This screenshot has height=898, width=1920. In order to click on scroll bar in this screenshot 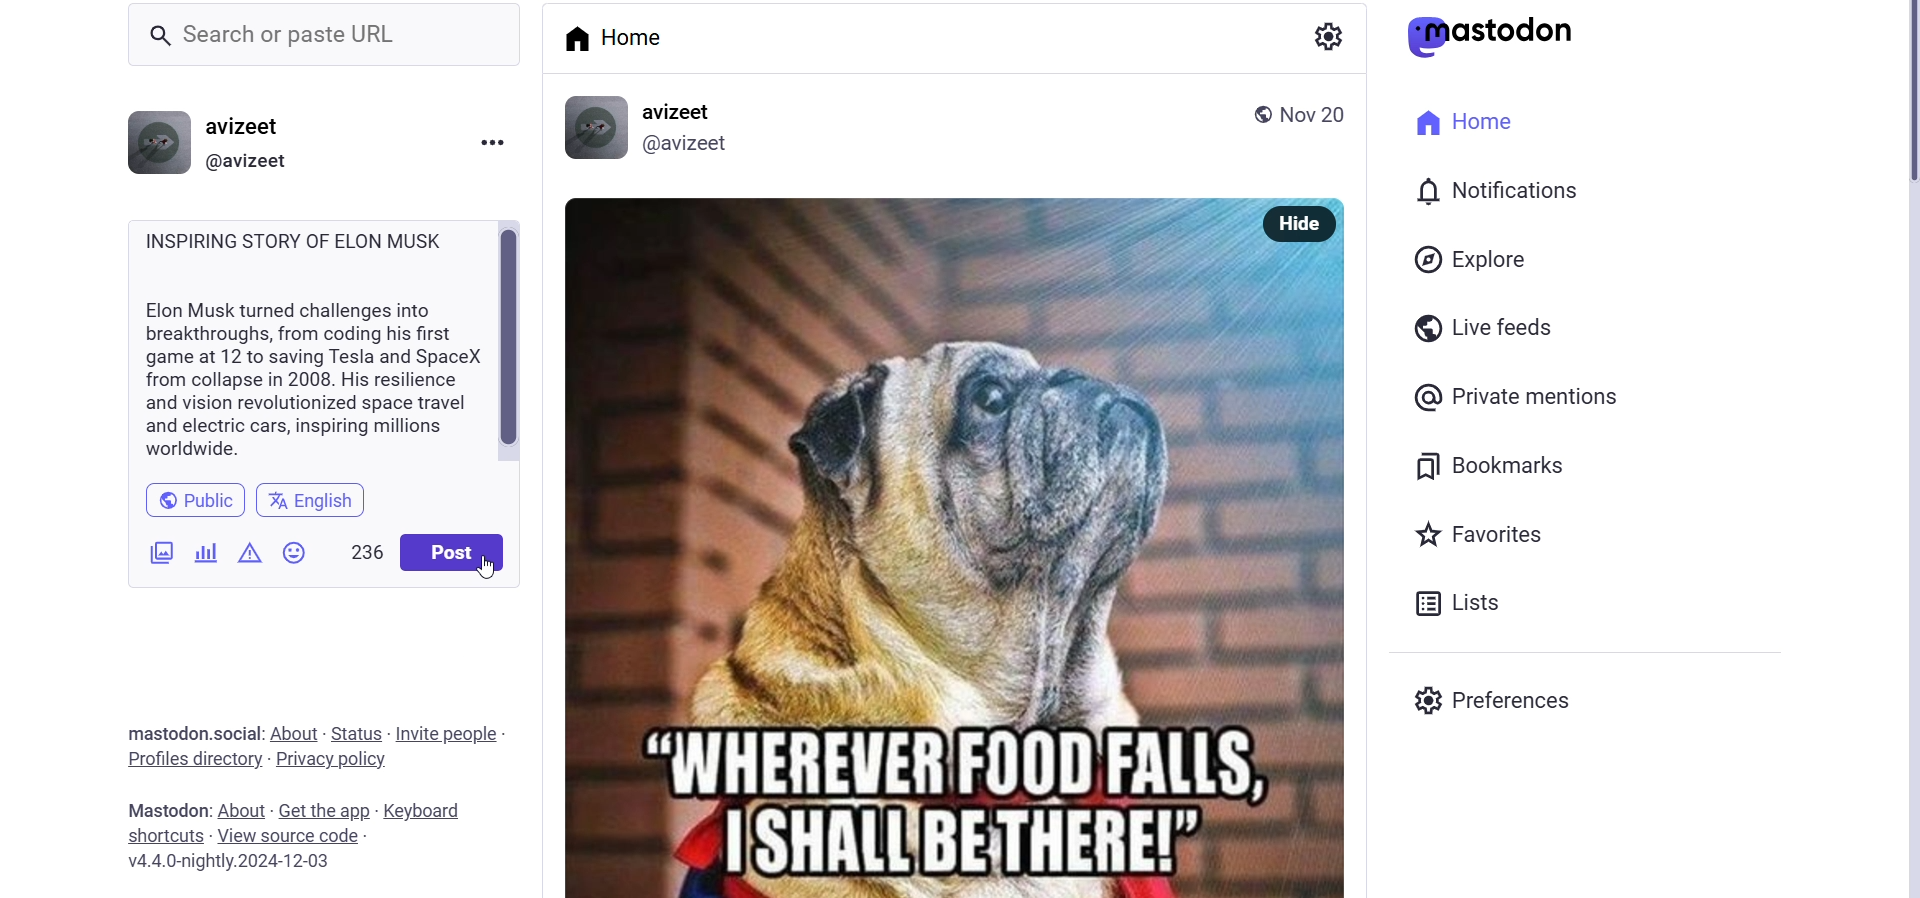, I will do `click(516, 346)`.